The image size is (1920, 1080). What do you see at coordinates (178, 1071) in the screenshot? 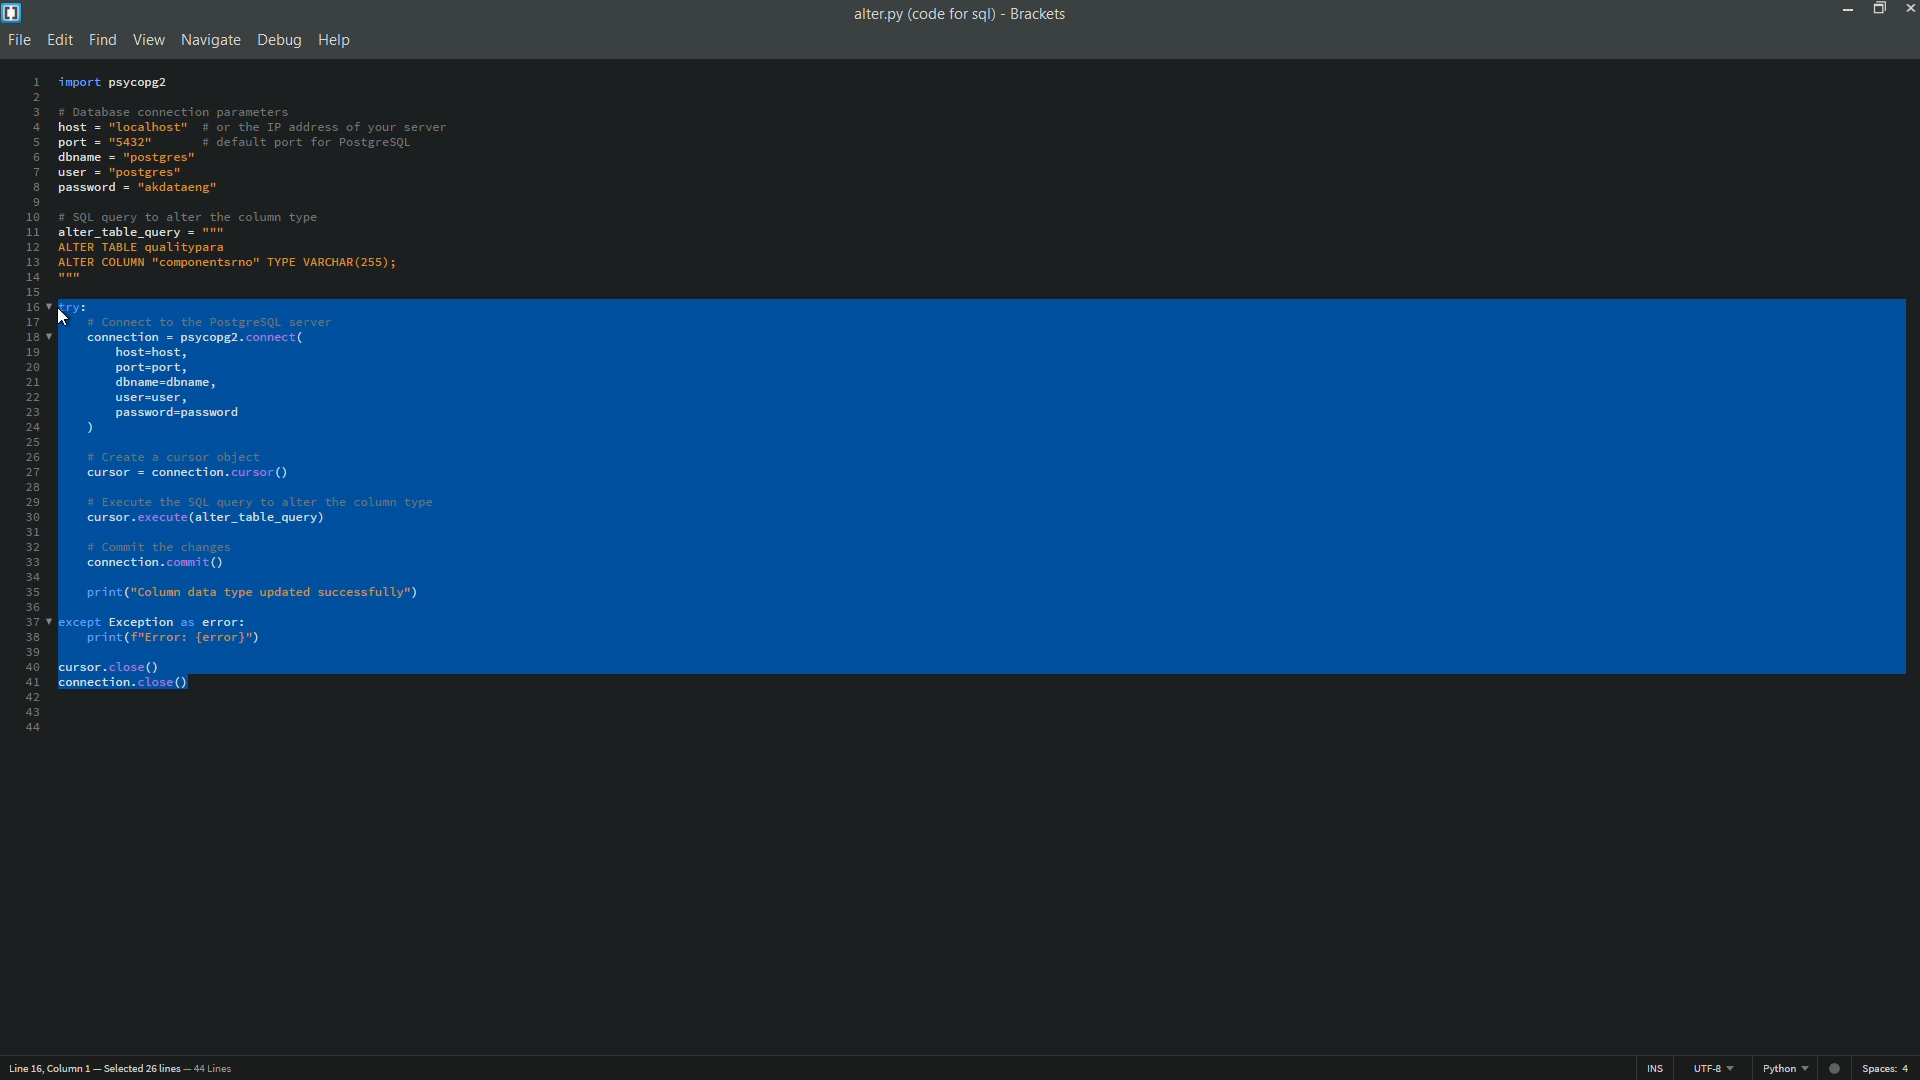
I see `number of lines` at bounding box center [178, 1071].